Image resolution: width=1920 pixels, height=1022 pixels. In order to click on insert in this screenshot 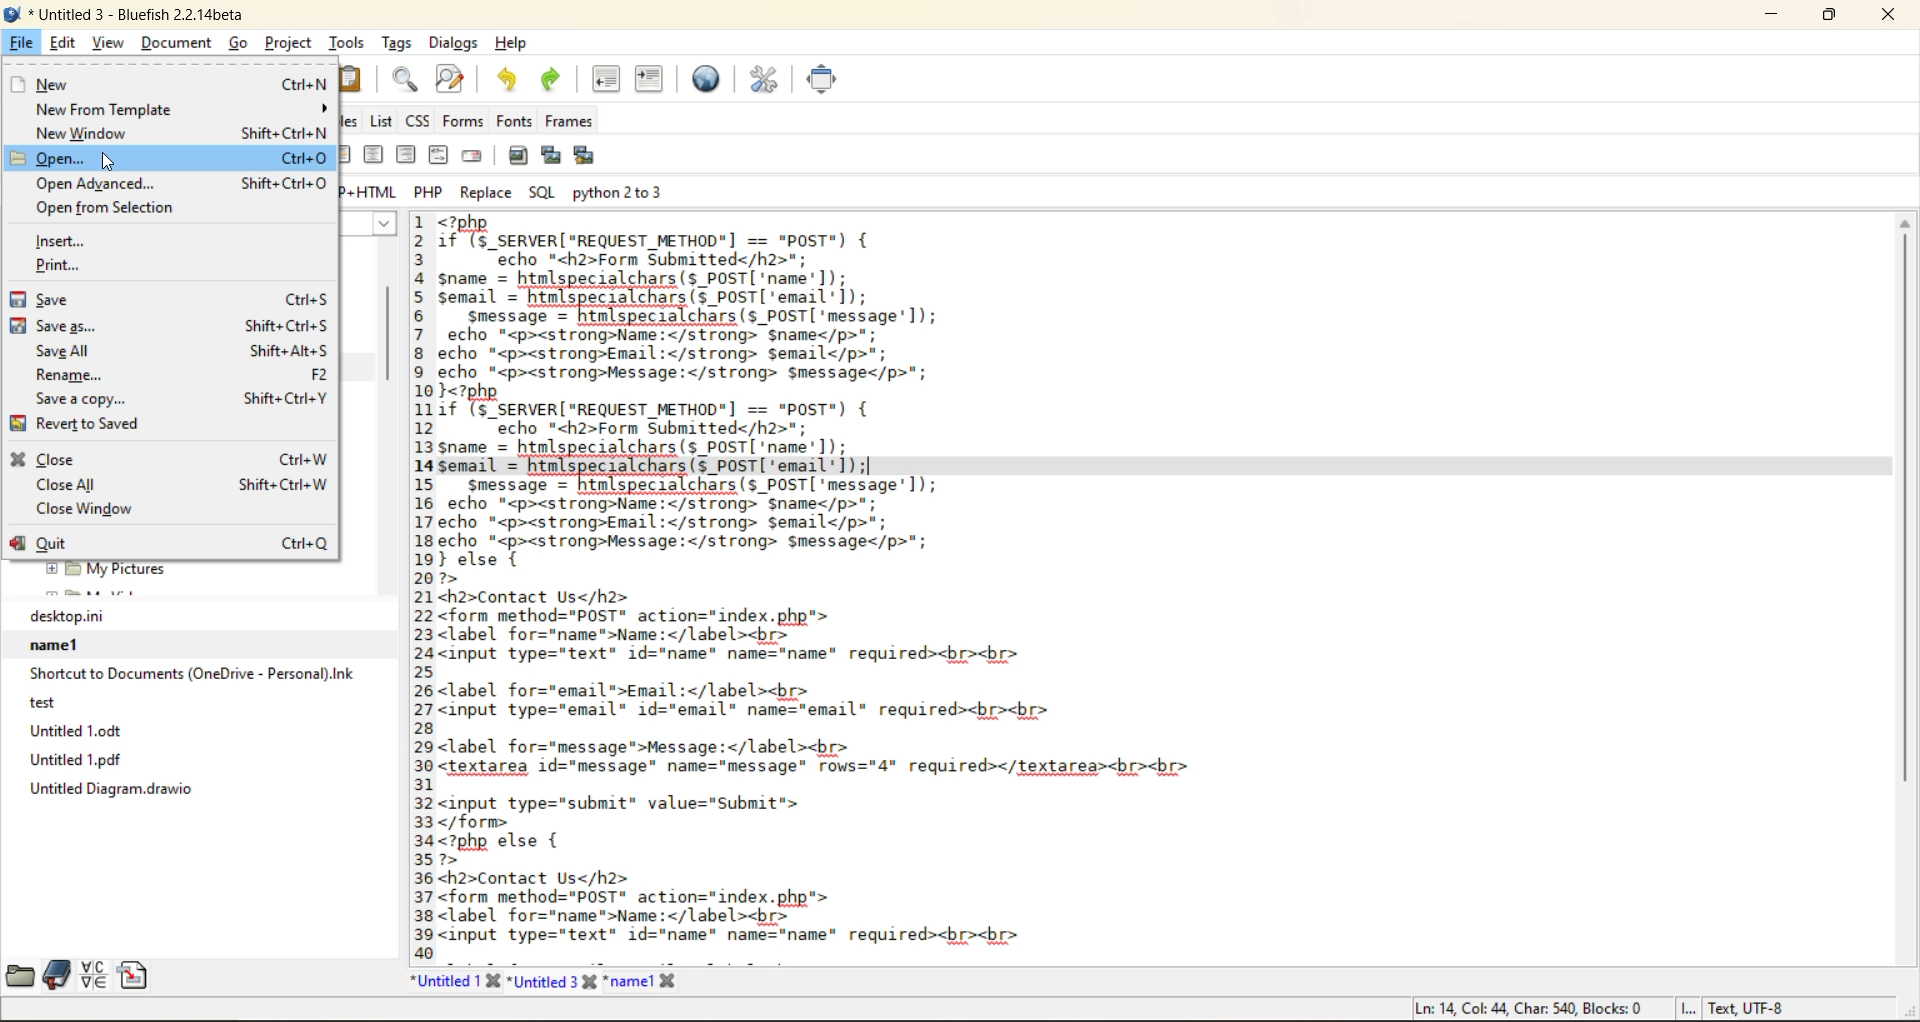, I will do `click(60, 239)`.